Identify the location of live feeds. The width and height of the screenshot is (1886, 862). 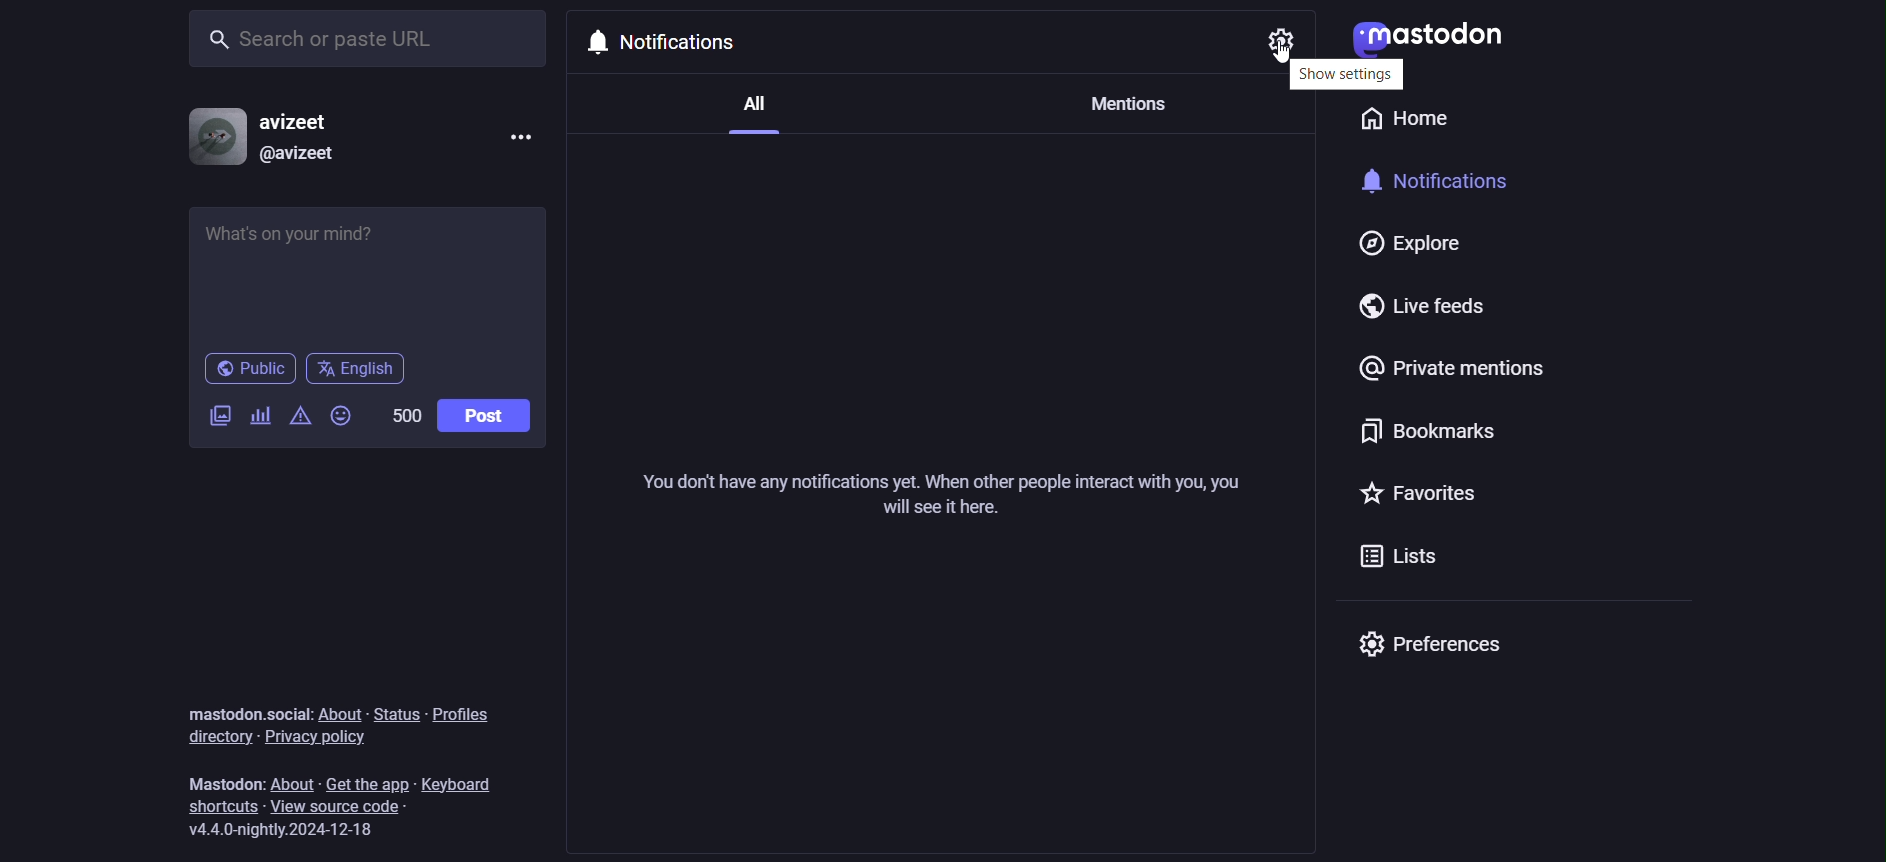
(1431, 307).